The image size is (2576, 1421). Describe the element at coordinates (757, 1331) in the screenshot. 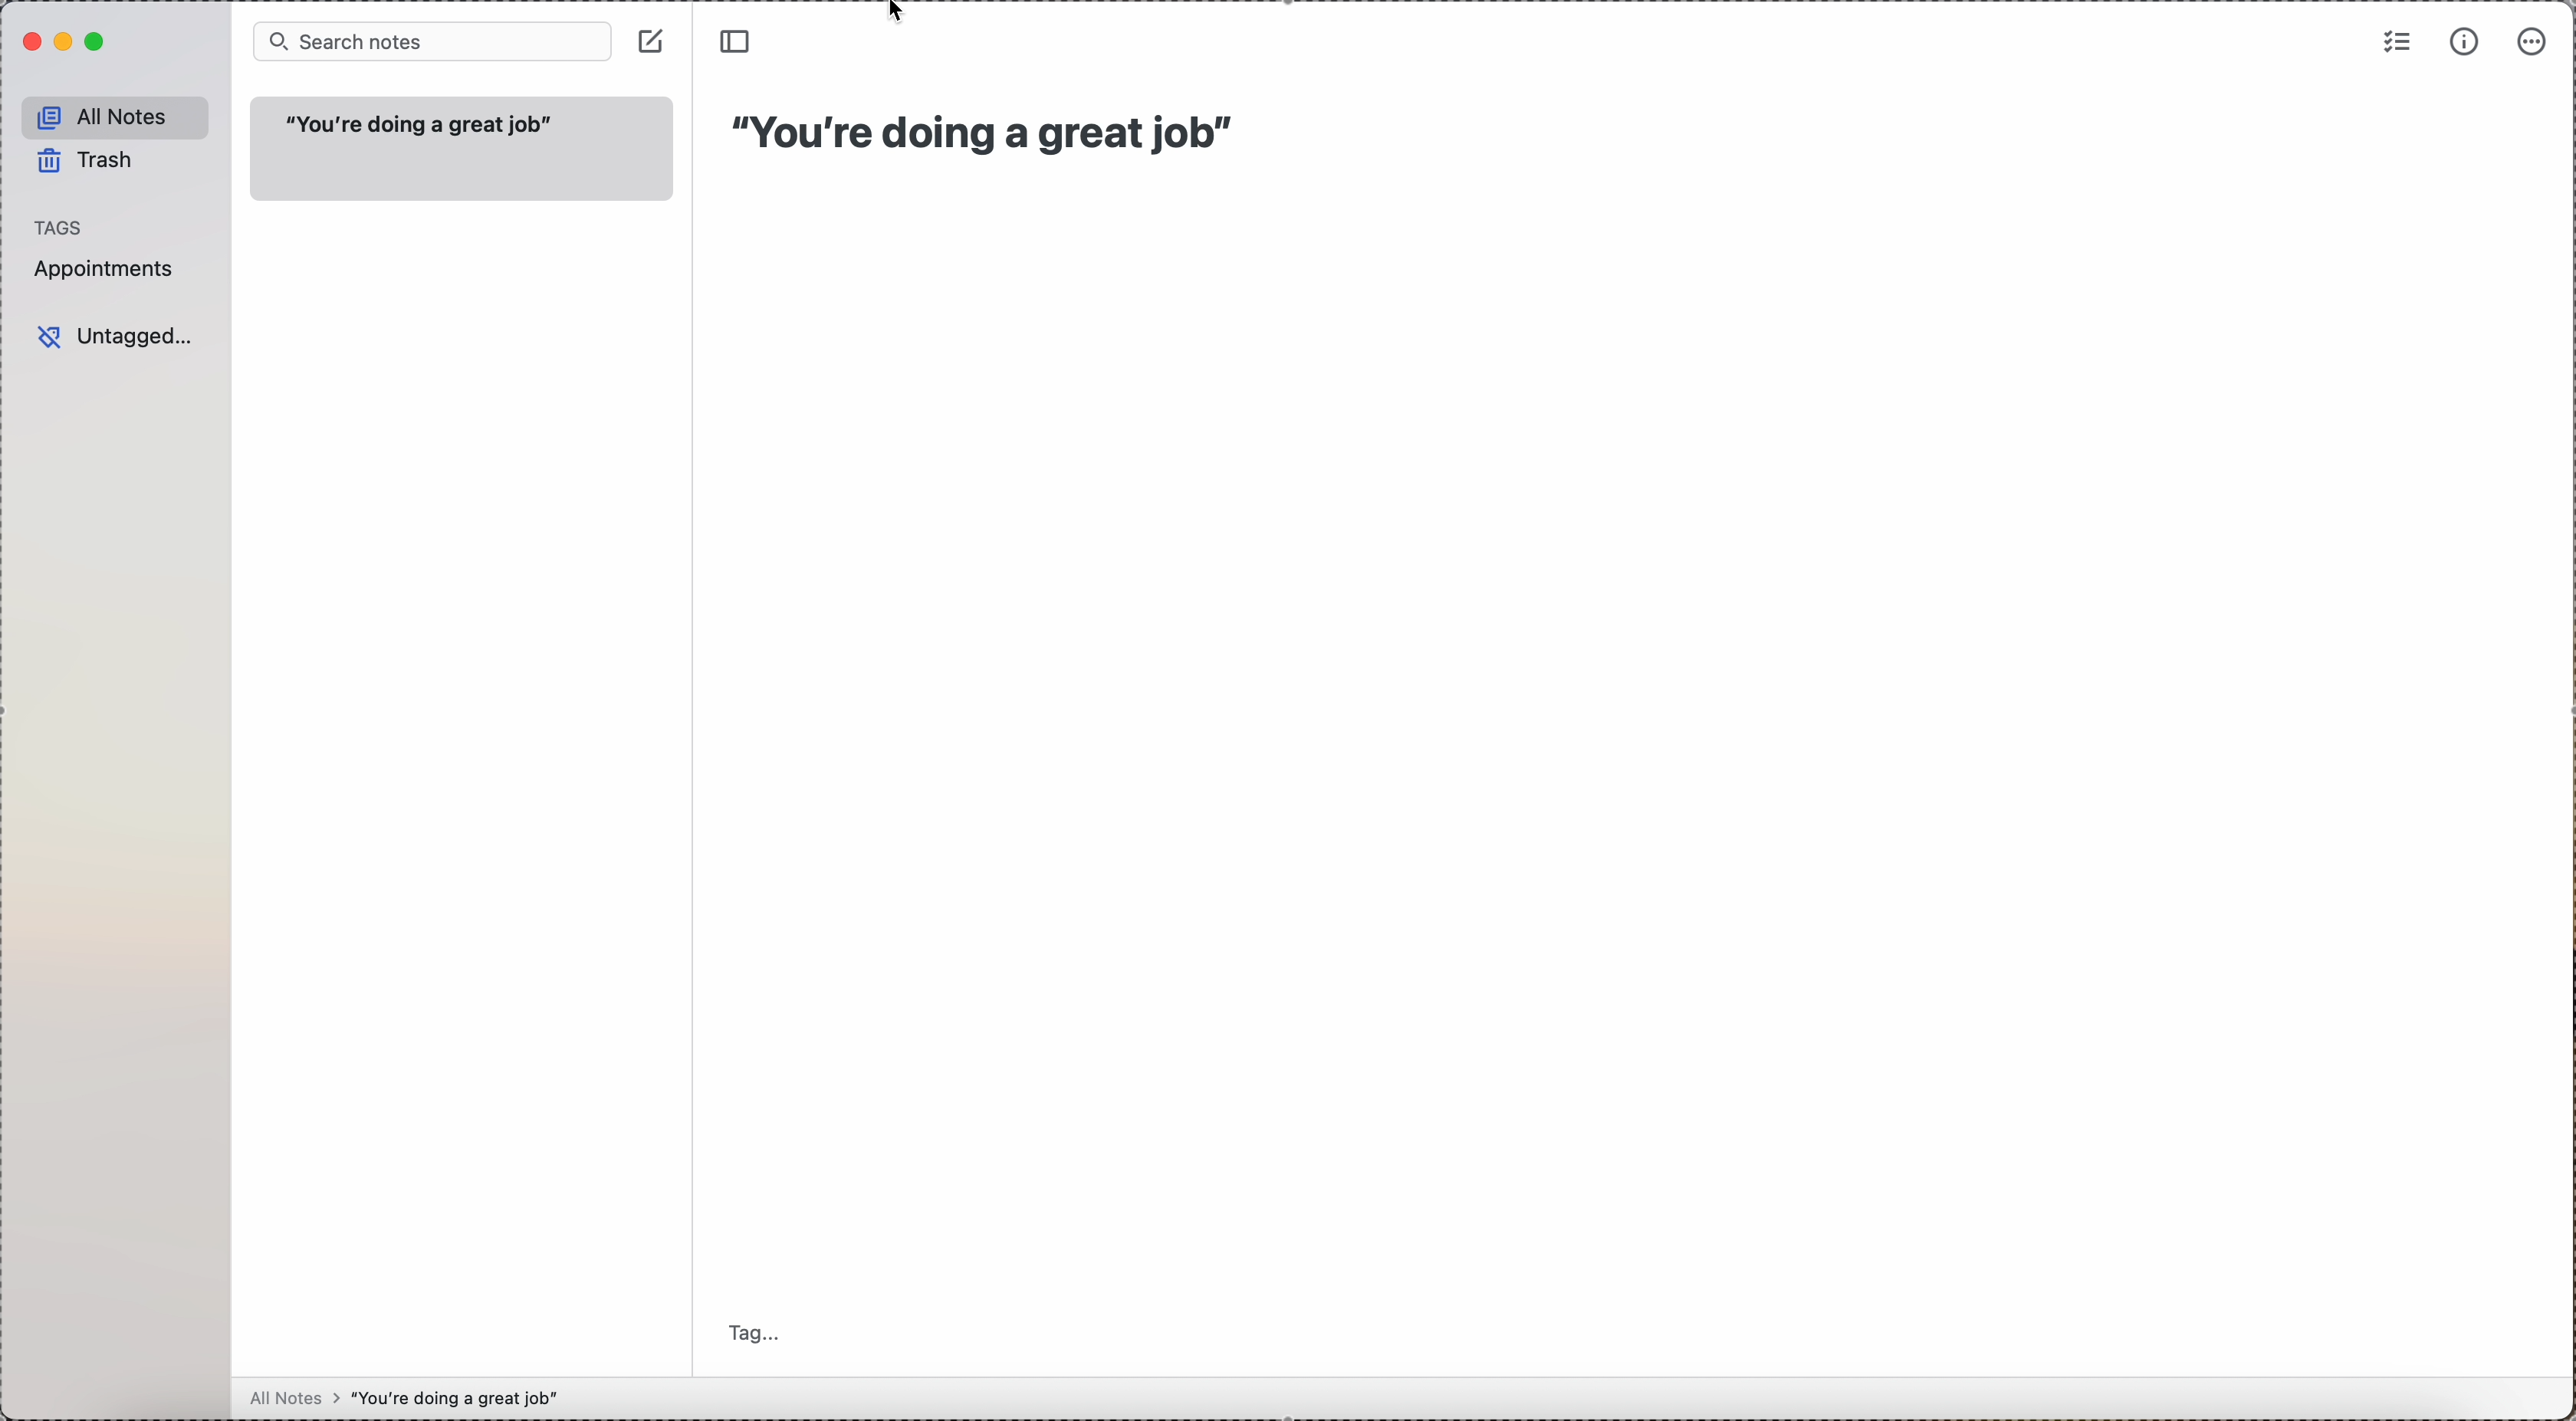

I see `tag` at that location.